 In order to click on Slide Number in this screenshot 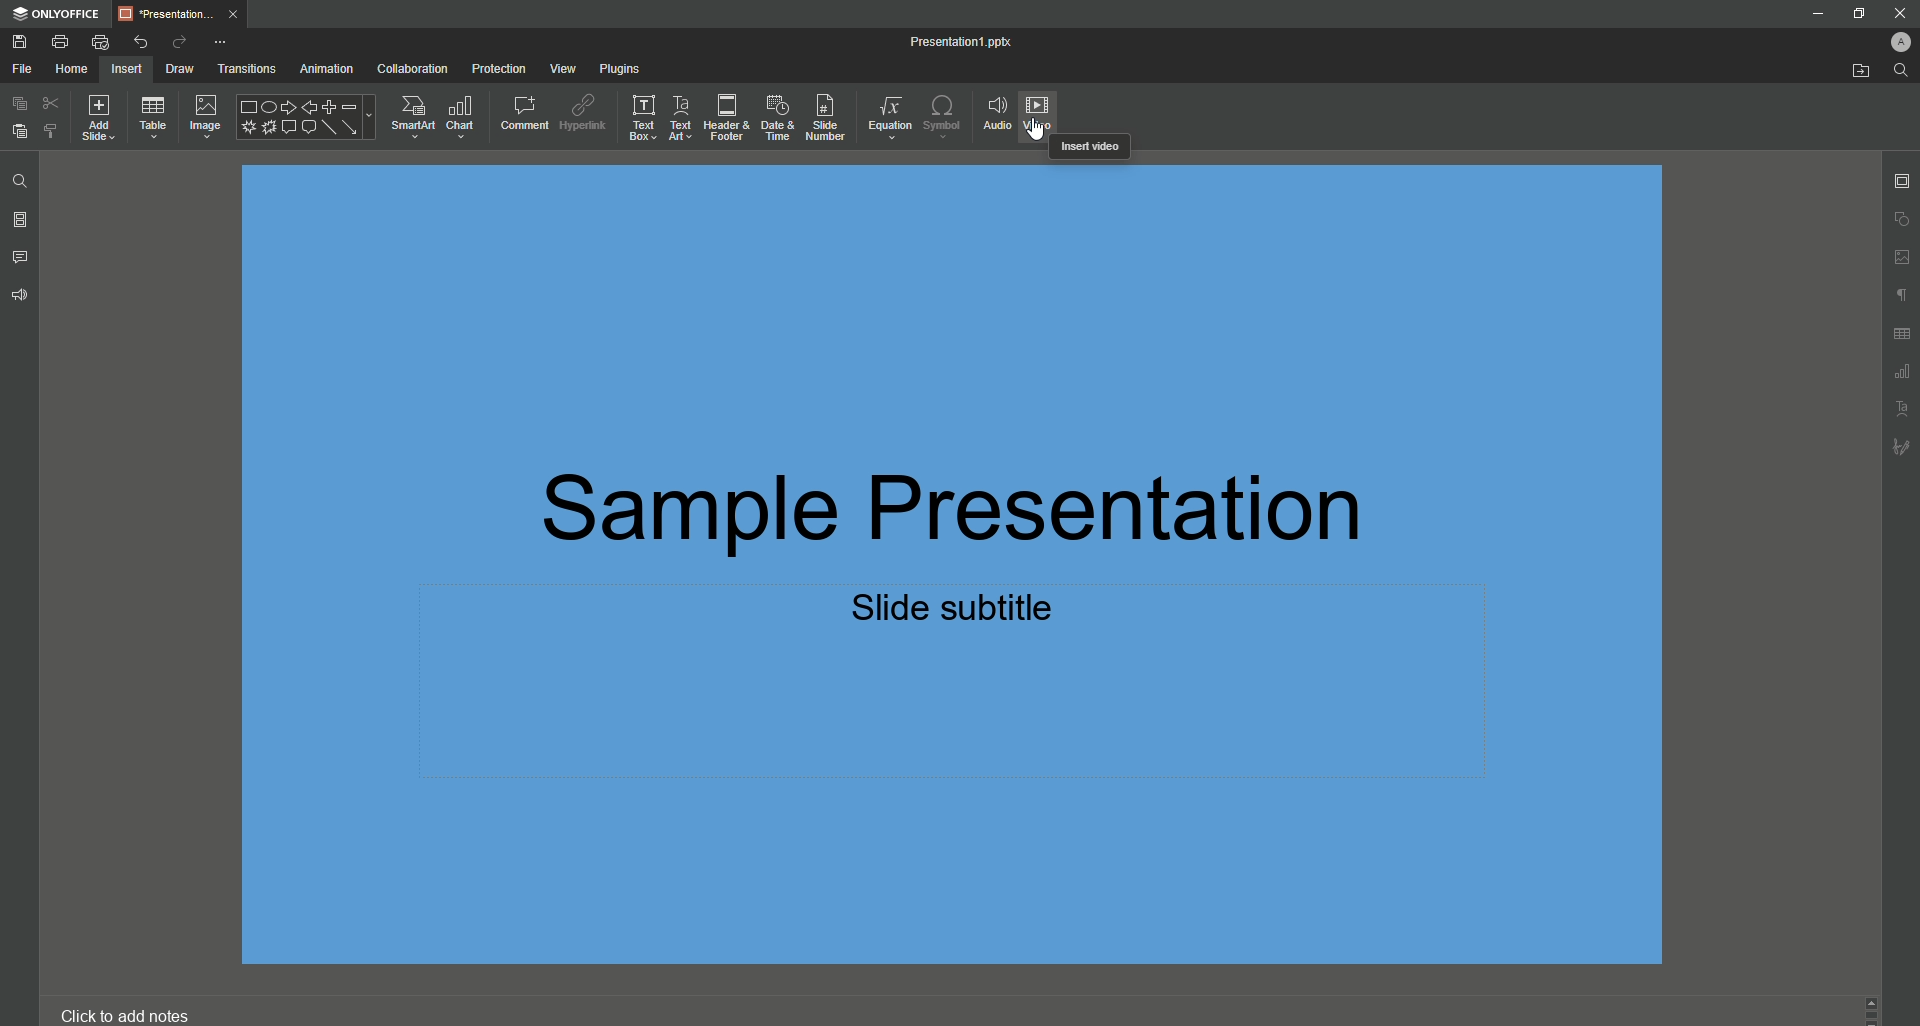, I will do `click(823, 116)`.